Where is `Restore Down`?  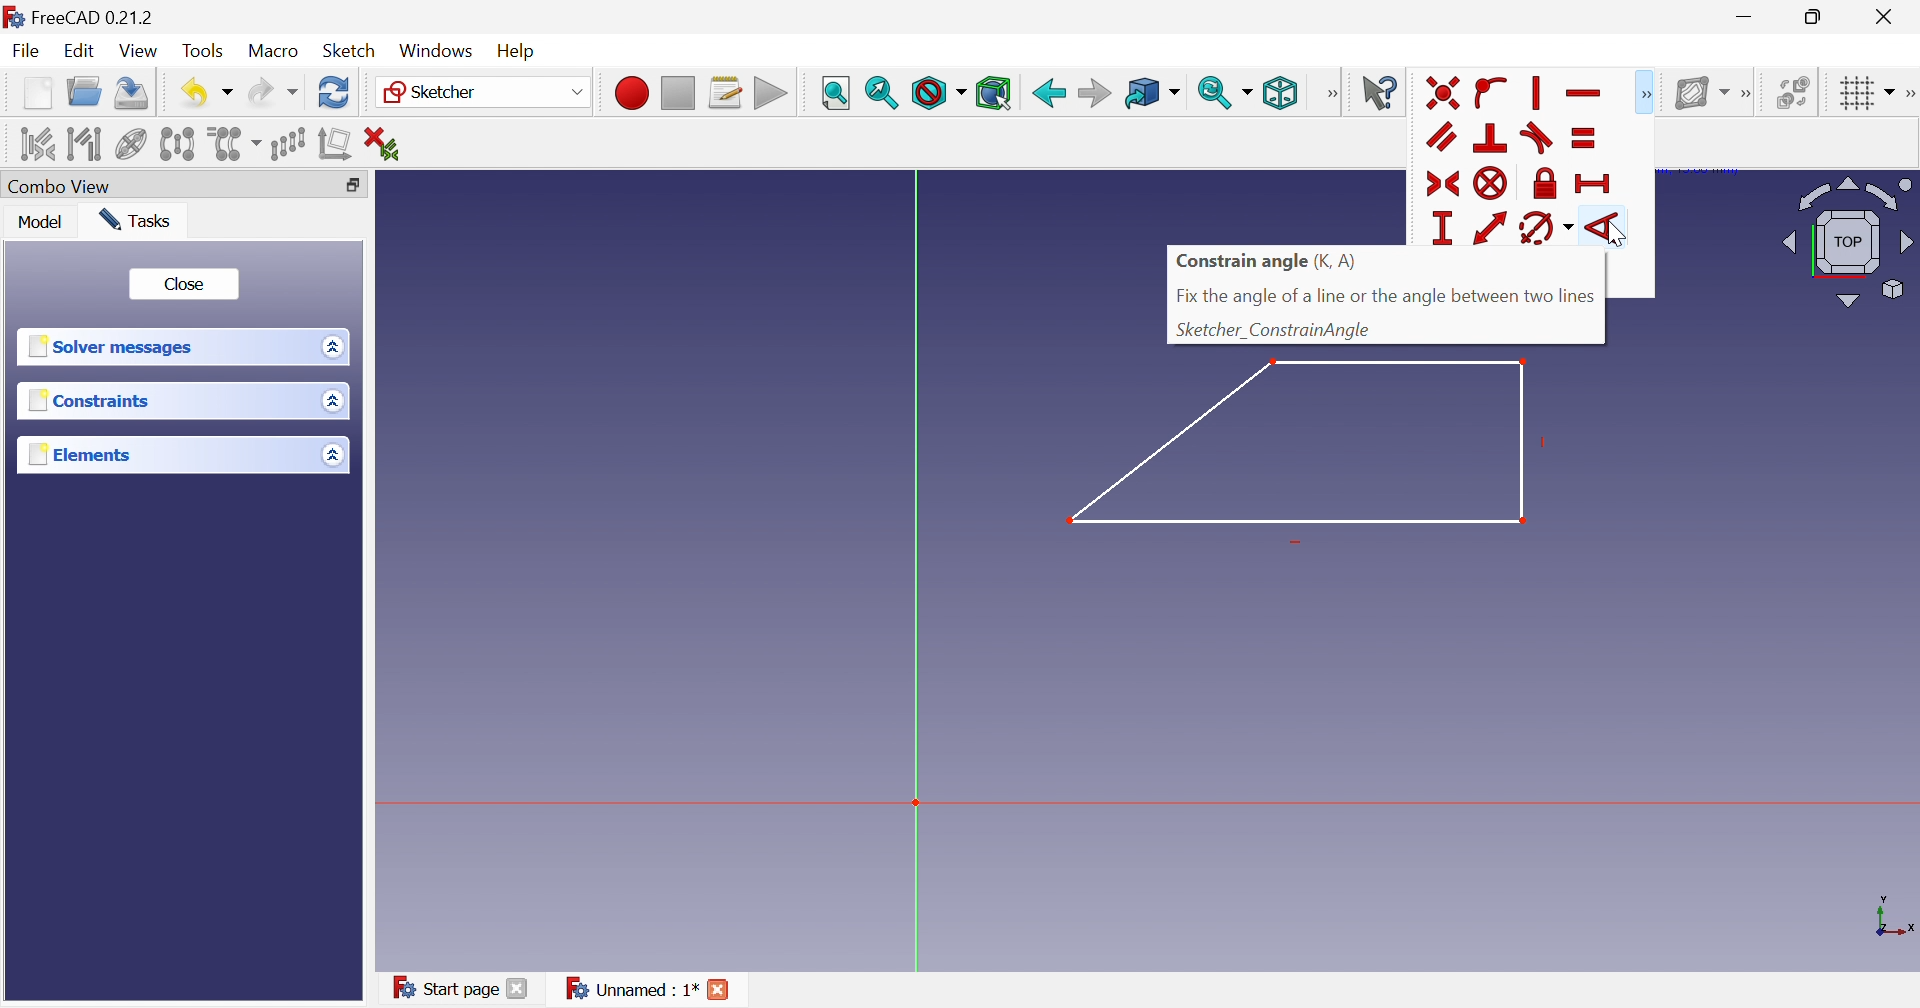
Restore Down is located at coordinates (1816, 16).